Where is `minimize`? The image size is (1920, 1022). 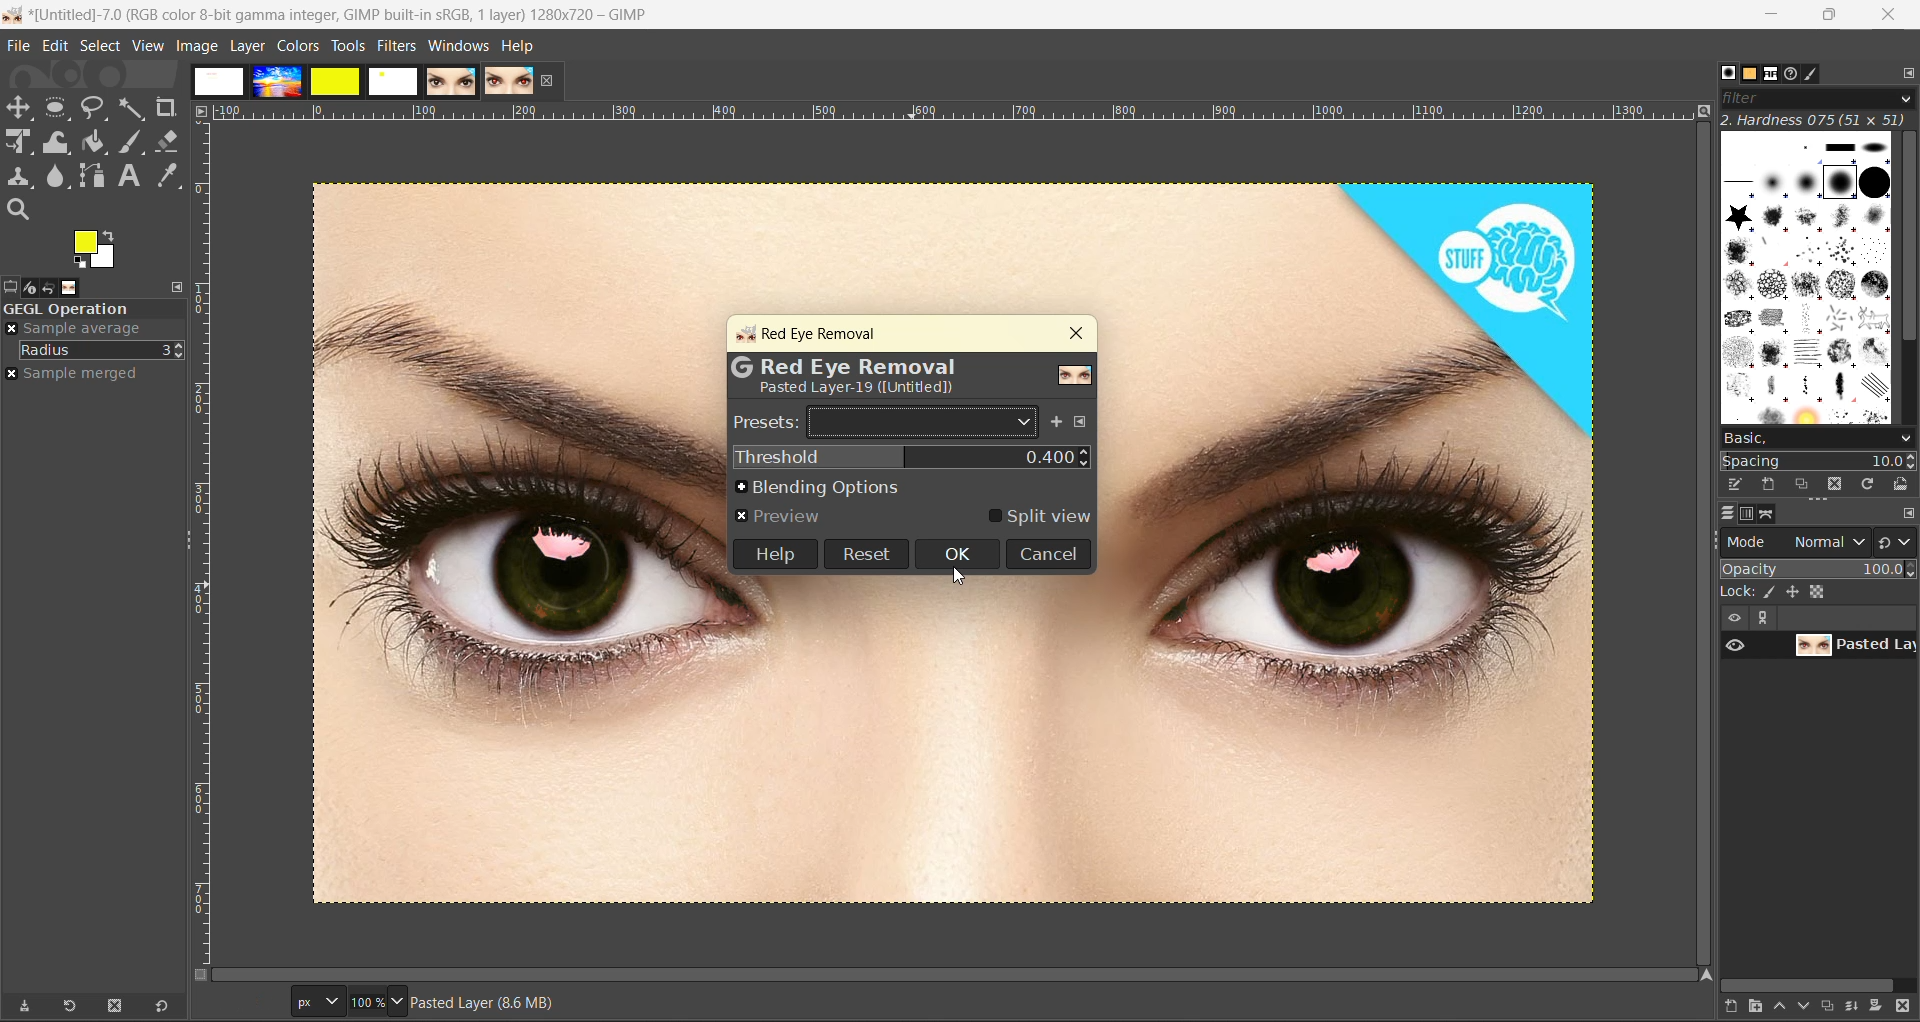
minimize is located at coordinates (1767, 17).